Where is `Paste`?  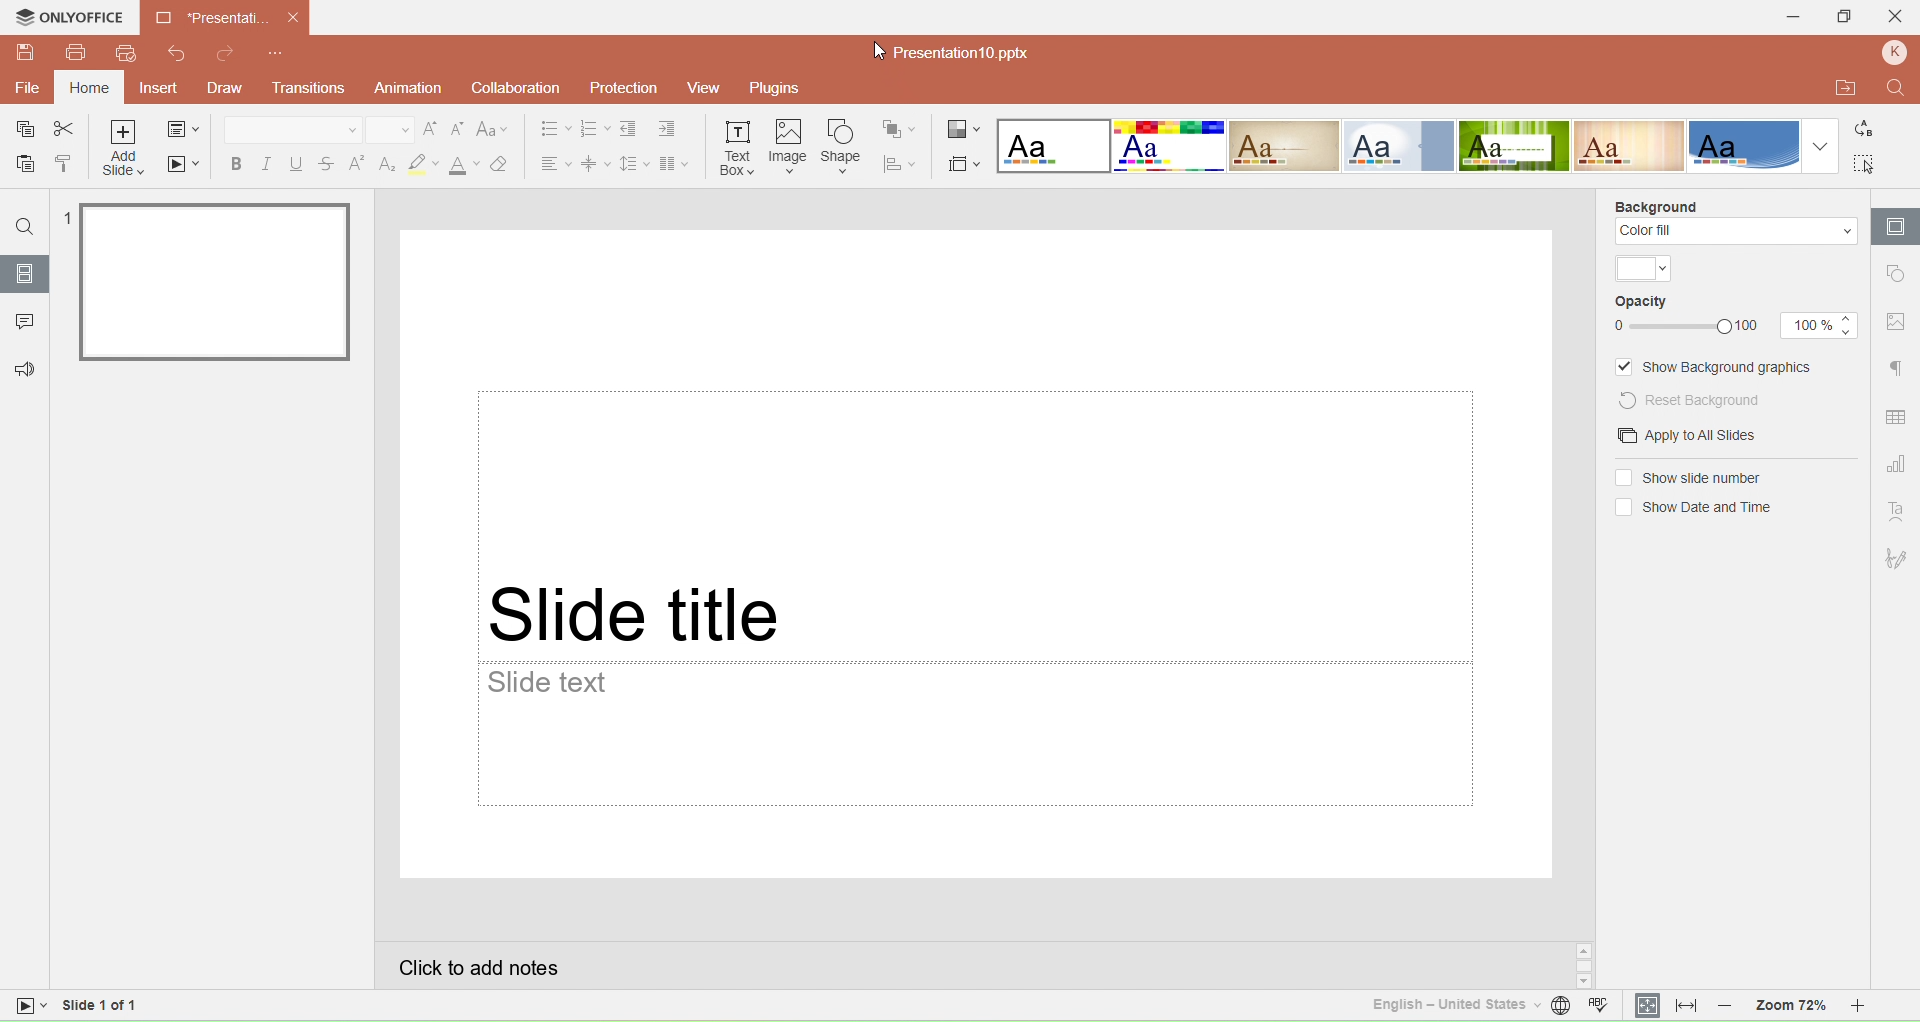
Paste is located at coordinates (22, 165).